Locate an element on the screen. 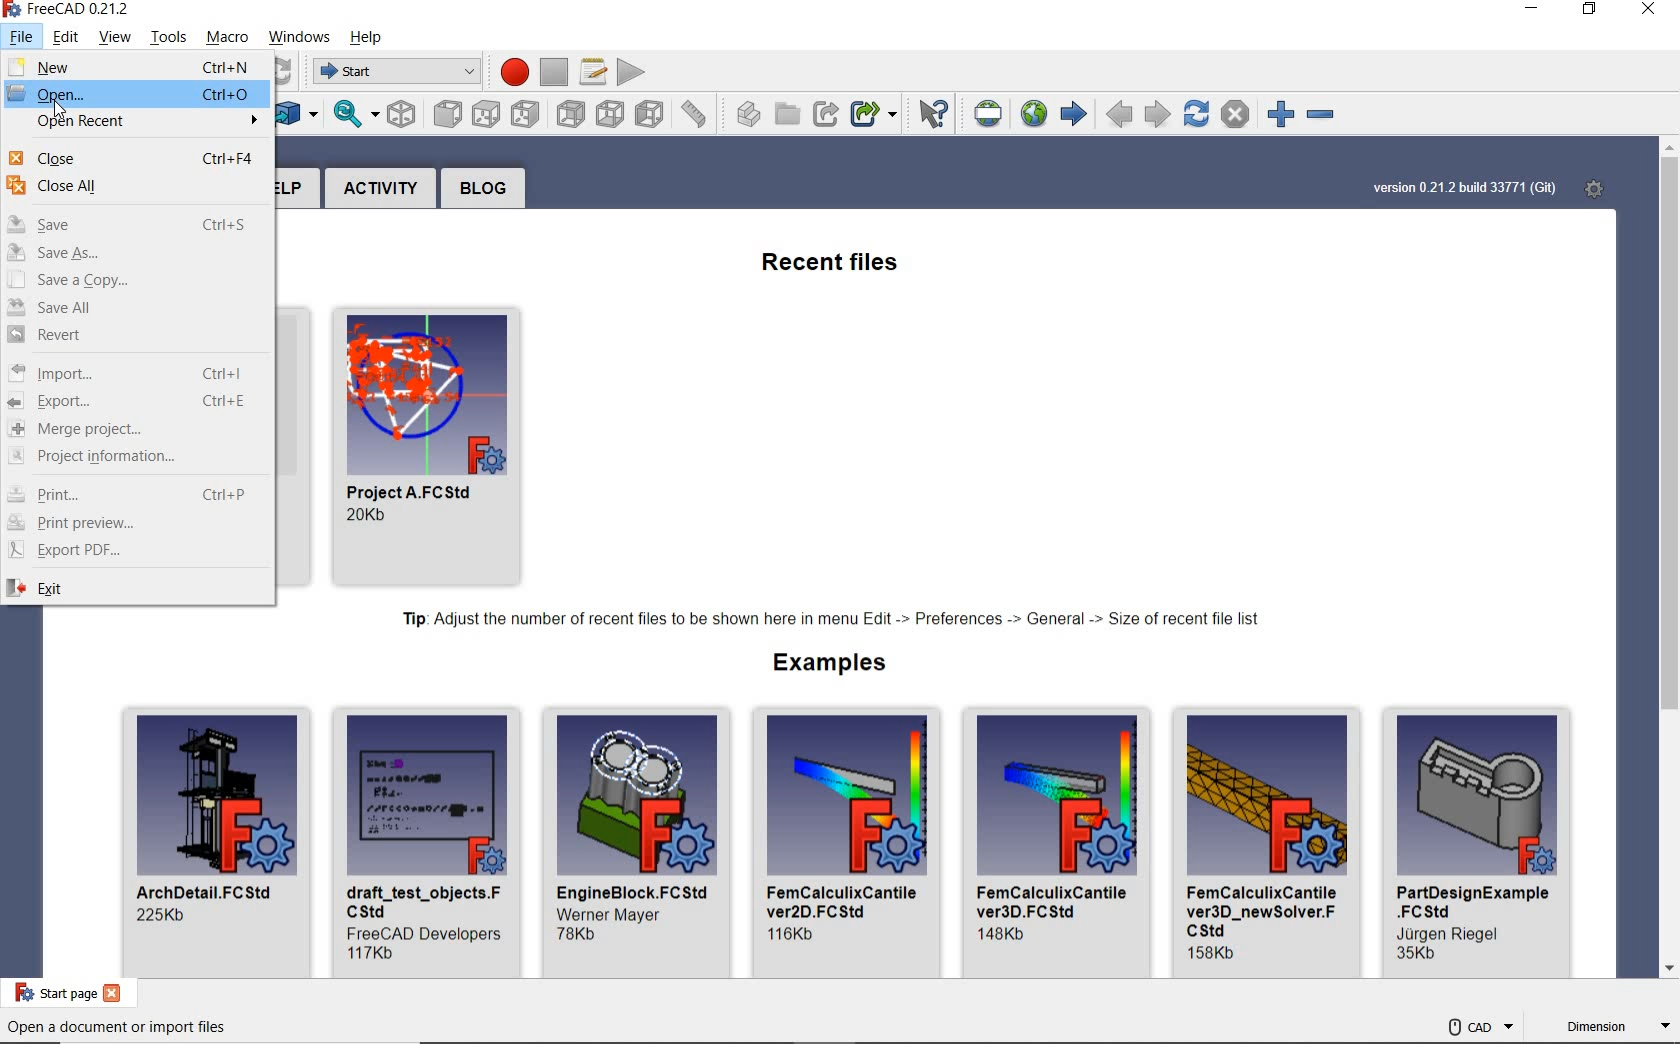  name is located at coordinates (1475, 902).